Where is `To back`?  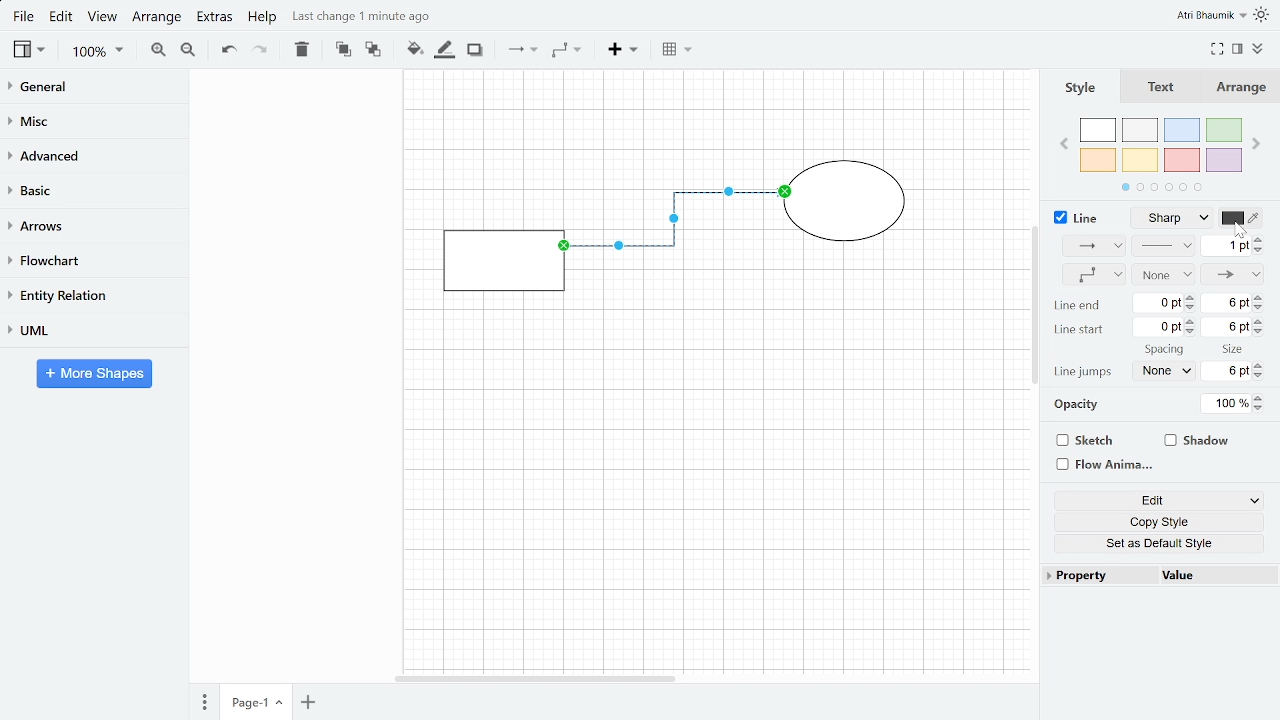 To back is located at coordinates (373, 50).